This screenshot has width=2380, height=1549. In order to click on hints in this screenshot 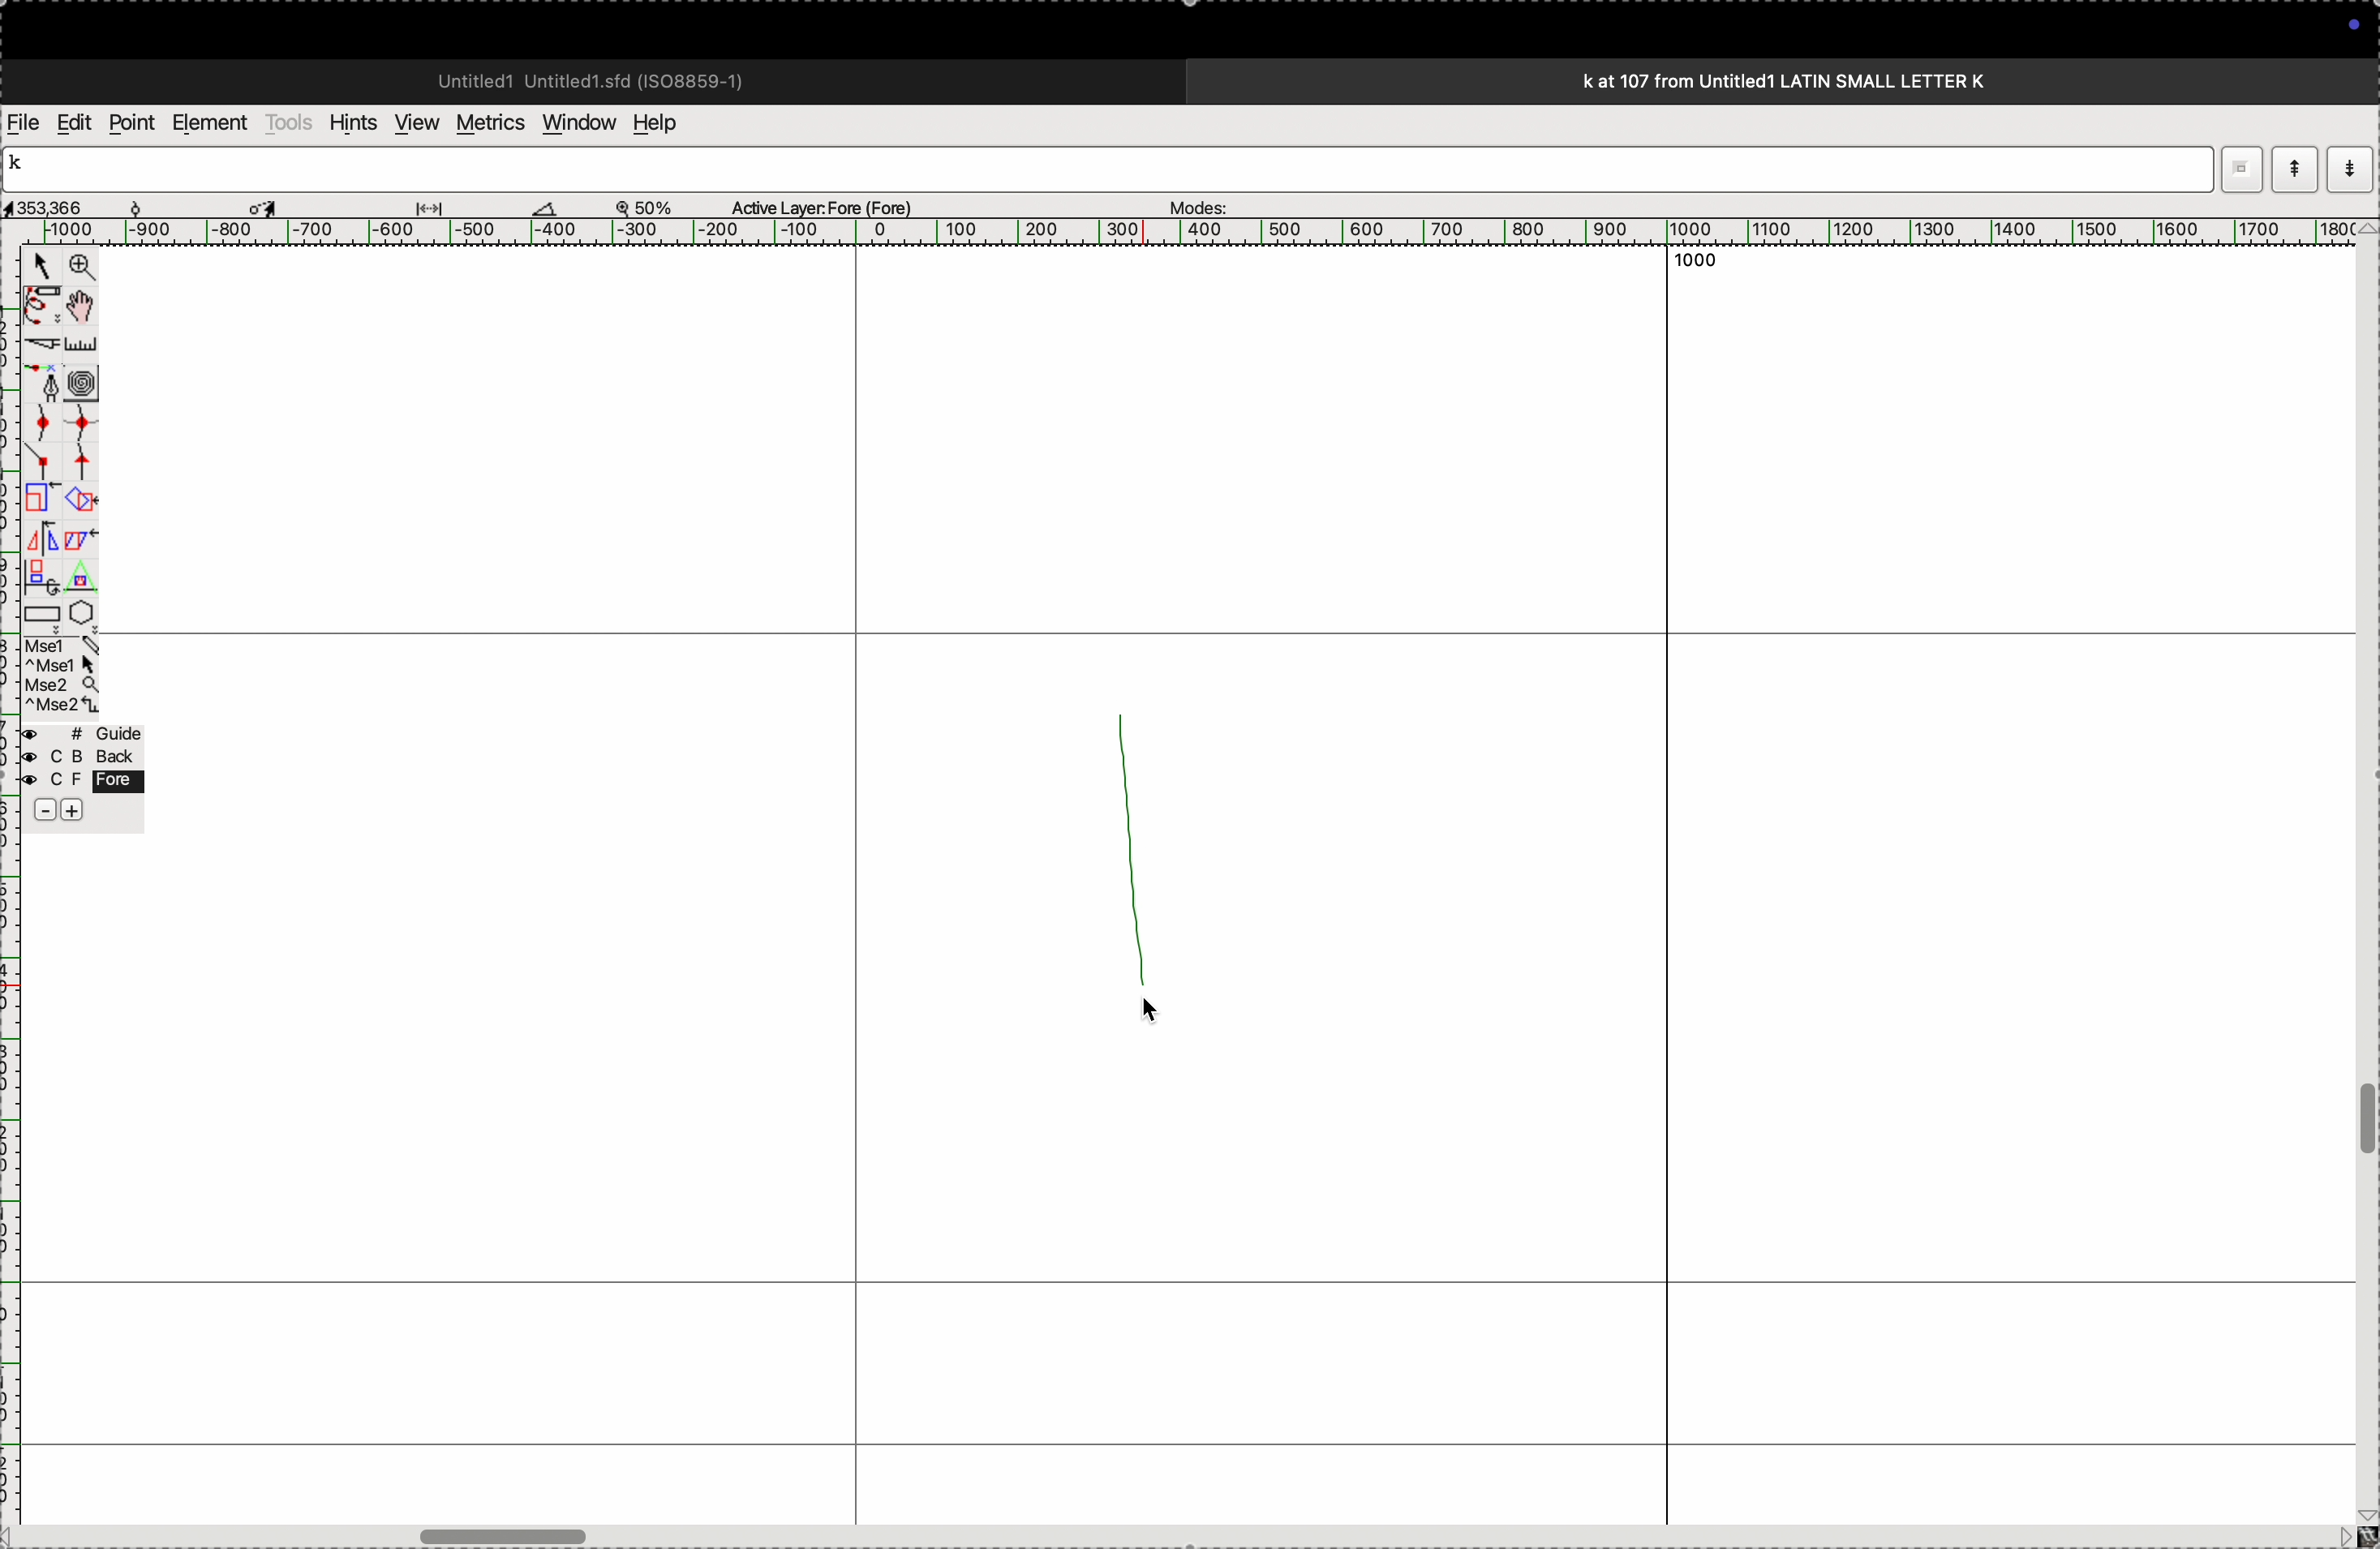, I will do `click(349, 121)`.